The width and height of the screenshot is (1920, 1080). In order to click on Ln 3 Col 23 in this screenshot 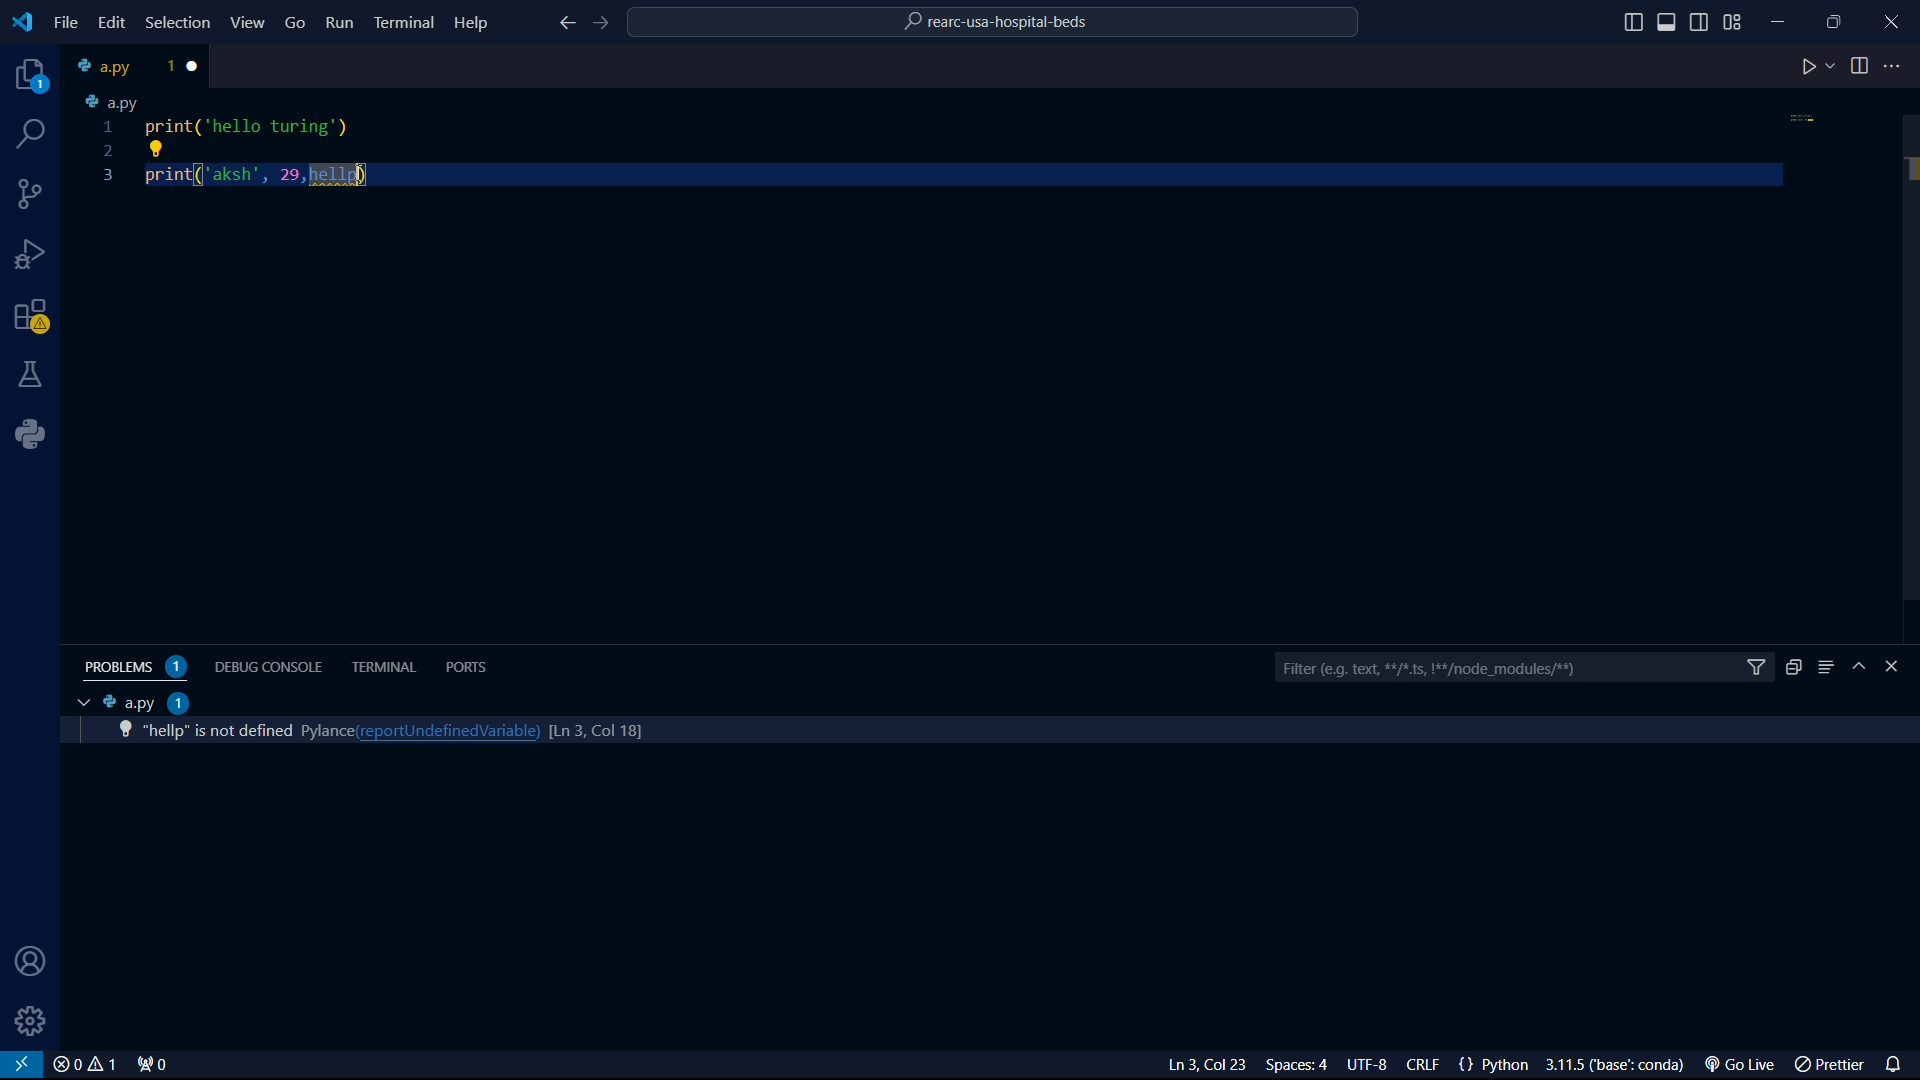, I will do `click(1183, 1065)`.